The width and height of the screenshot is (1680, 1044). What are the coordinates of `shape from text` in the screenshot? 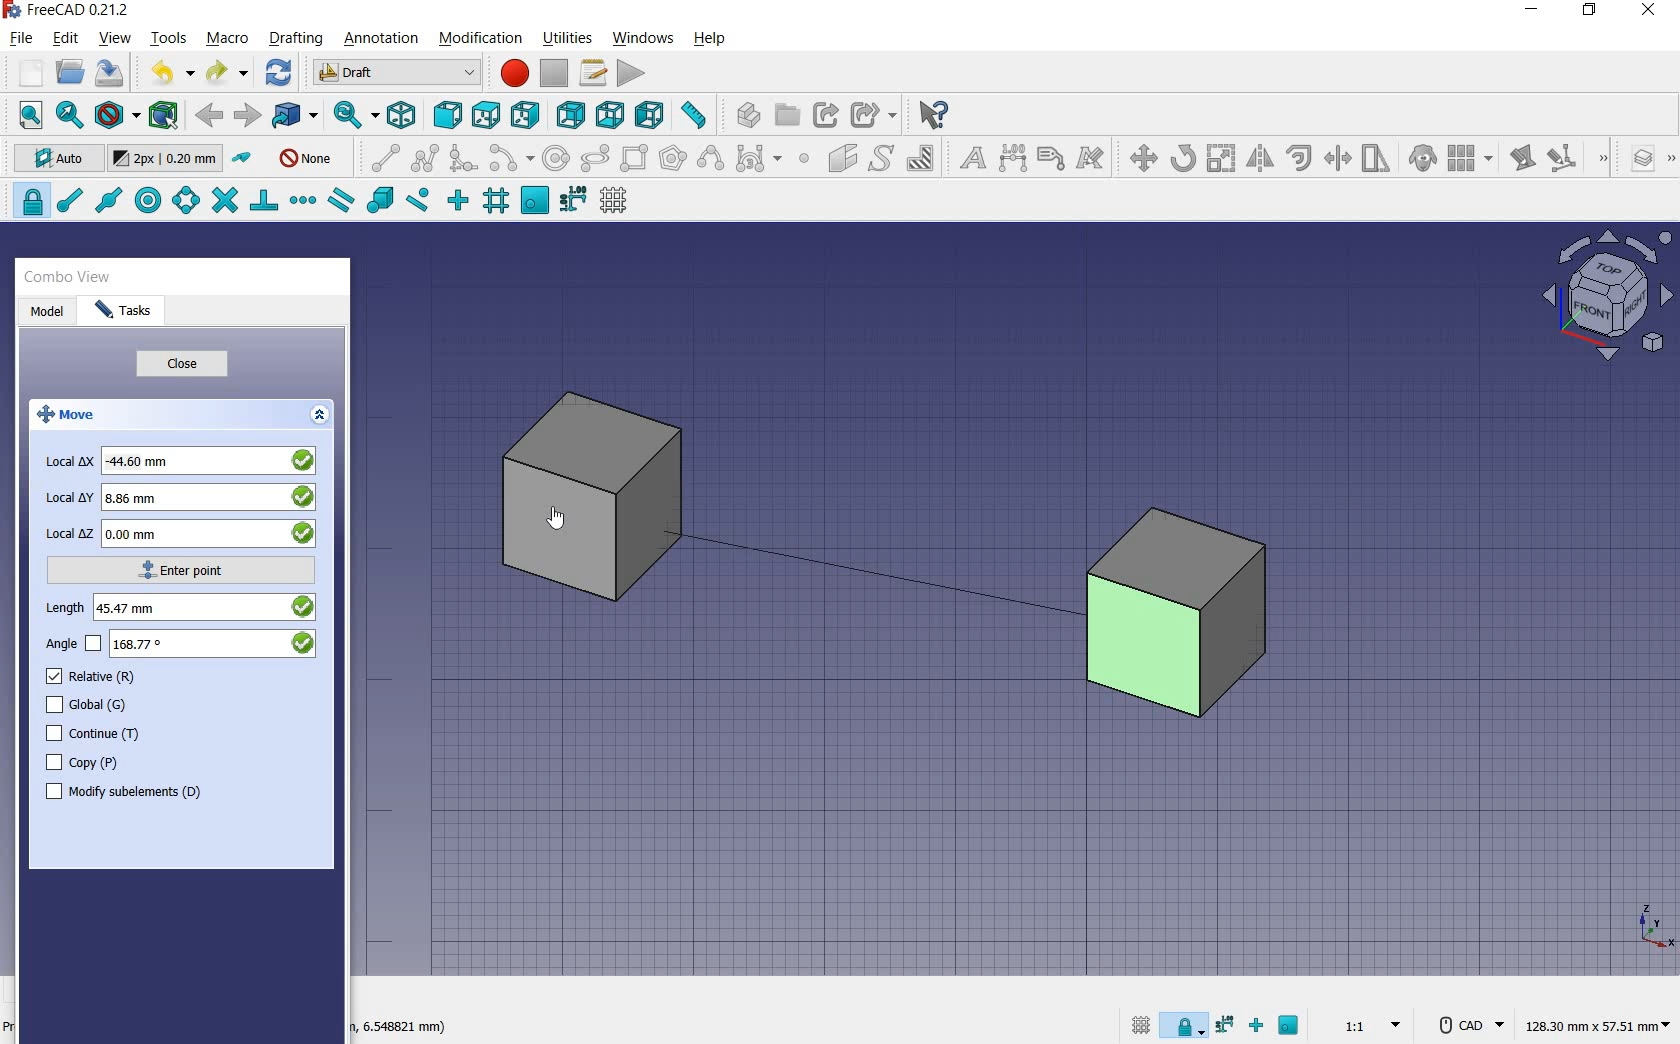 It's located at (883, 157).